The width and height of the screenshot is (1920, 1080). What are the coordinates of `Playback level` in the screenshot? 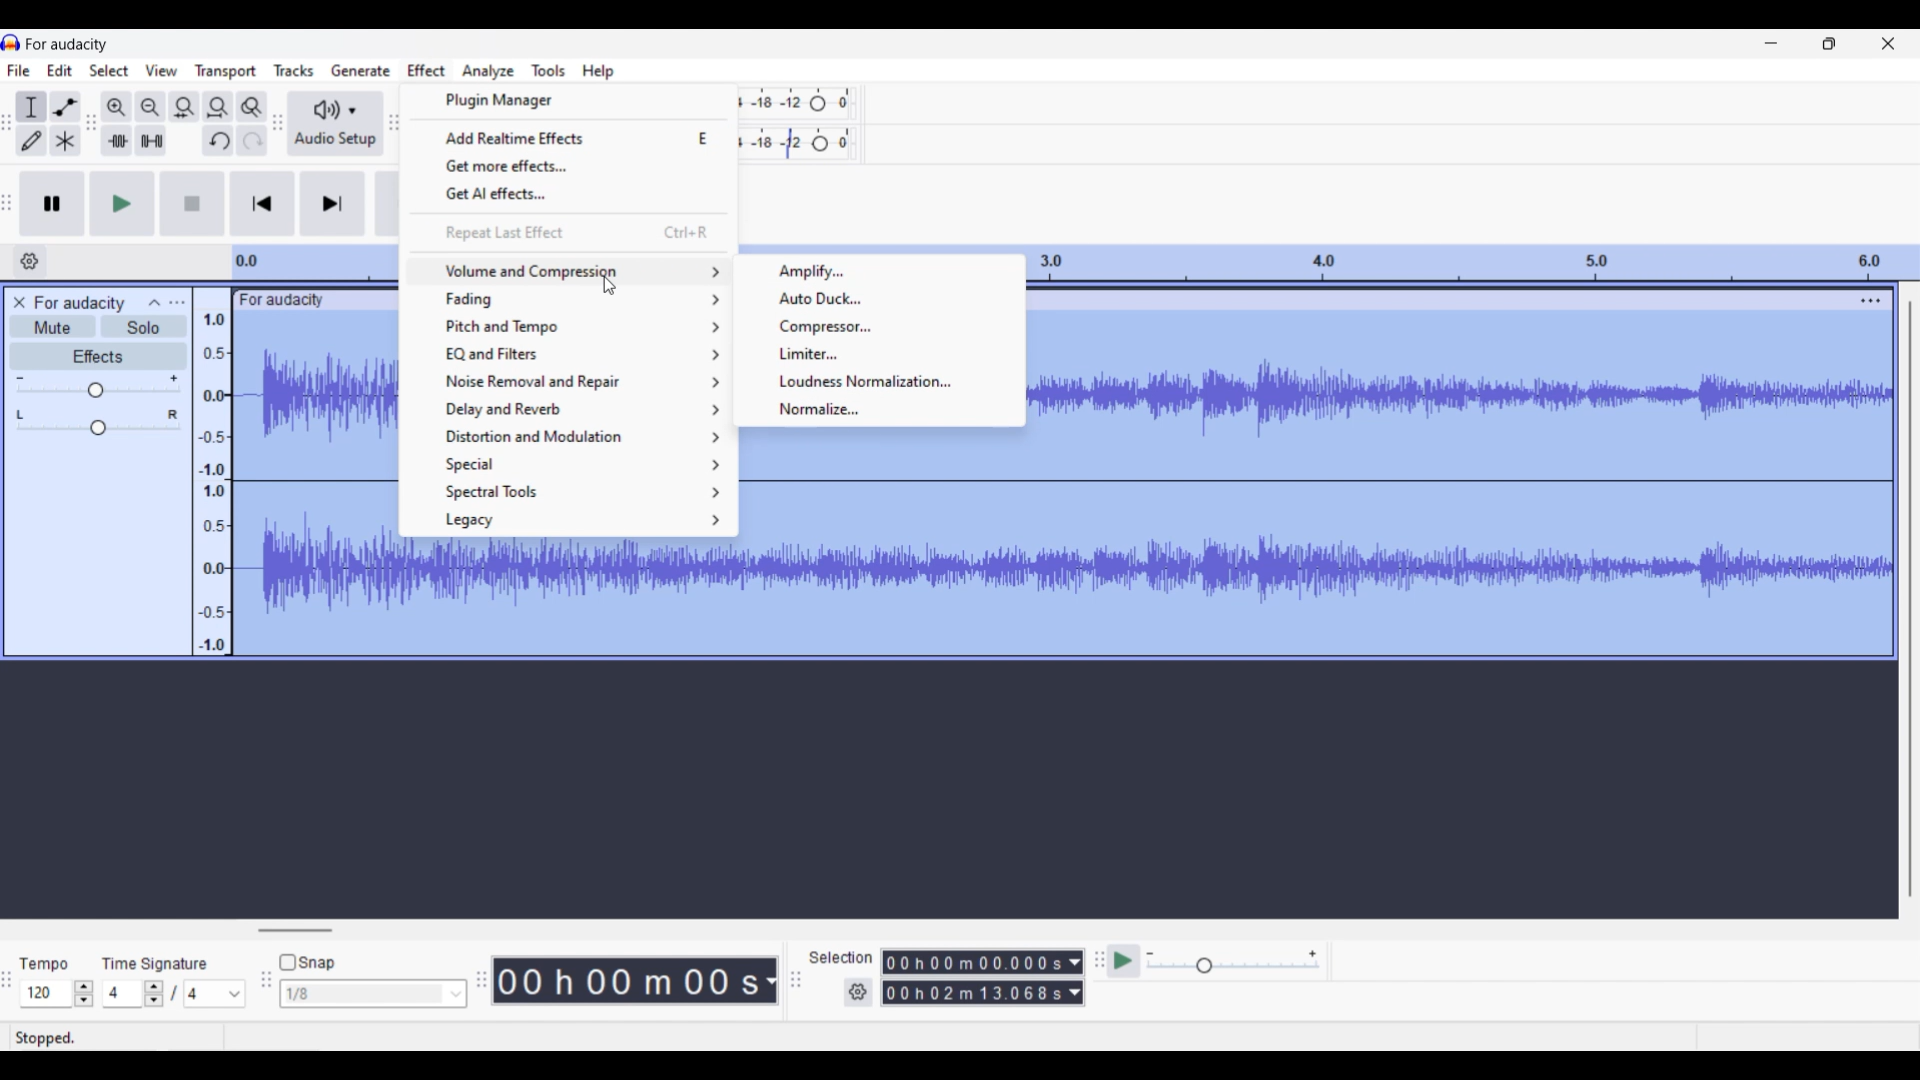 It's located at (798, 144).